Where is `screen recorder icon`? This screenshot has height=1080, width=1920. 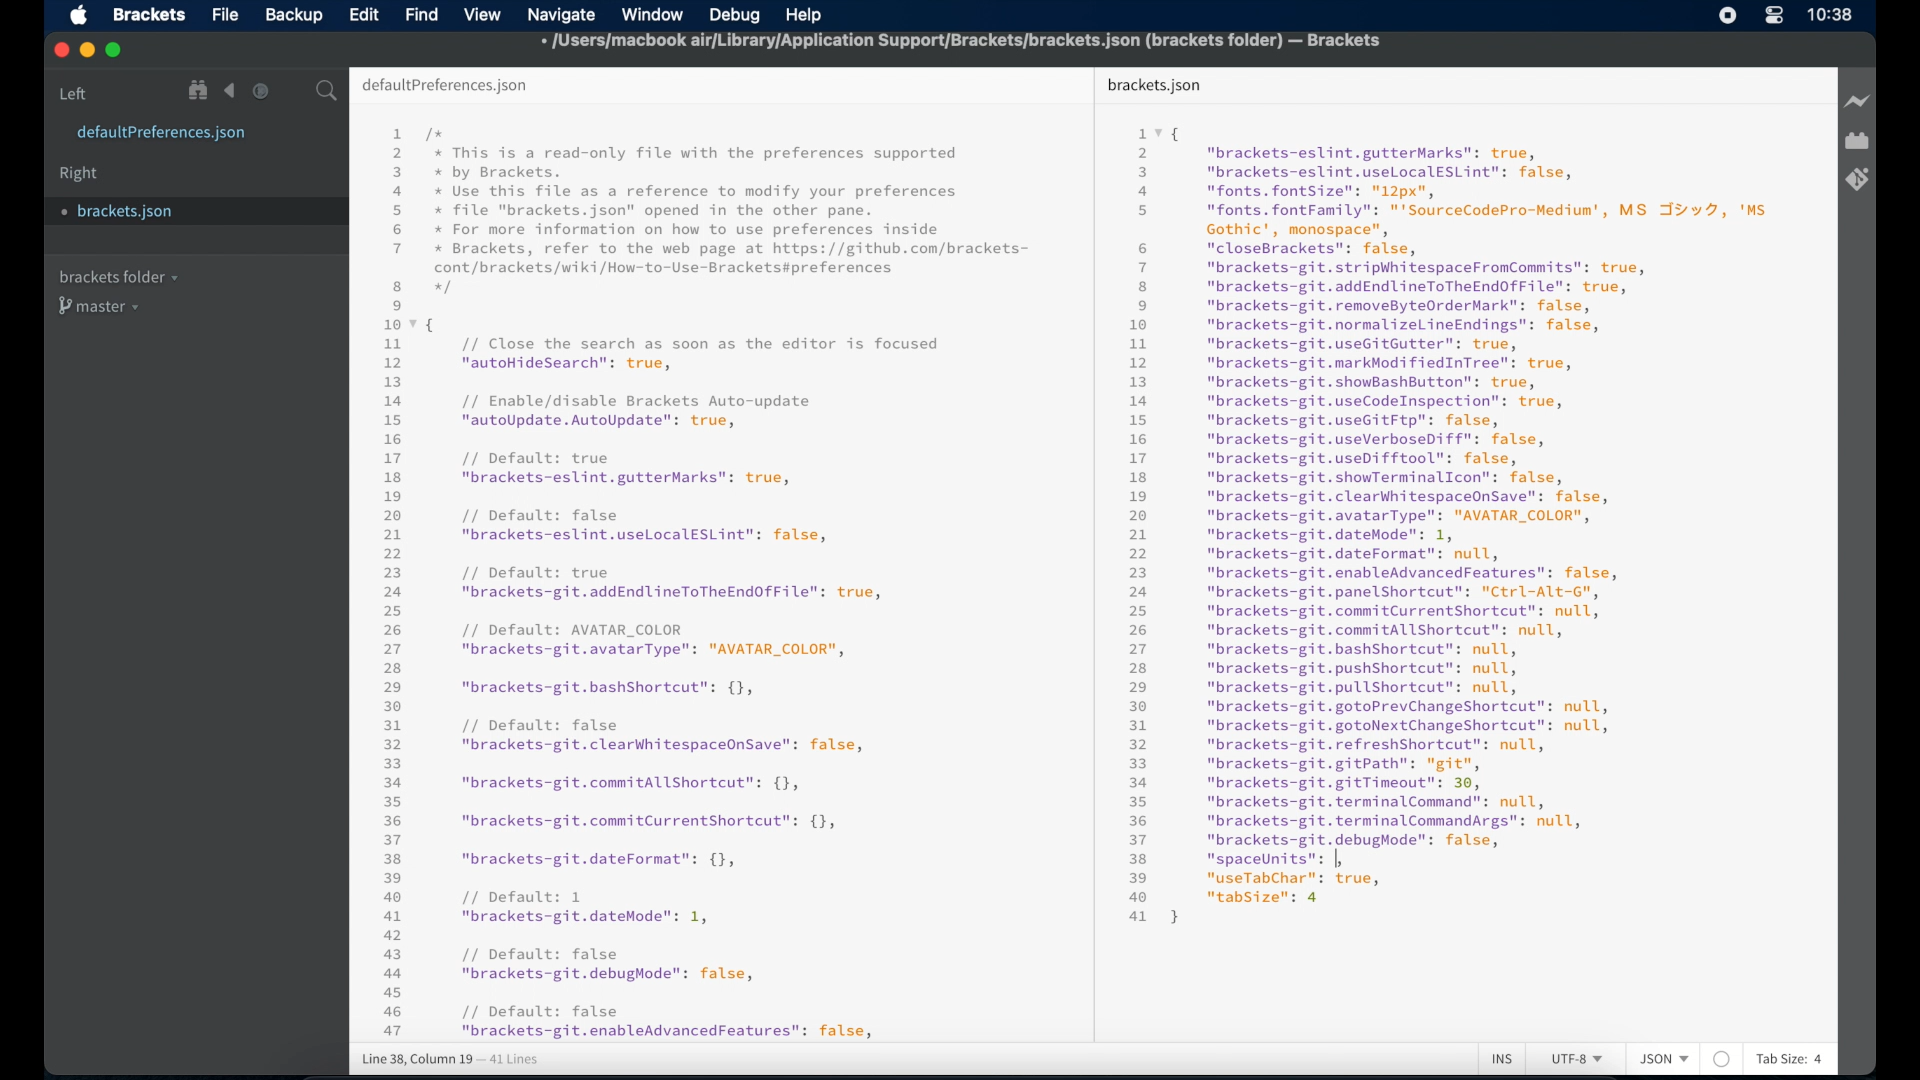
screen recorder icon is located at coordinates (1728, 15).